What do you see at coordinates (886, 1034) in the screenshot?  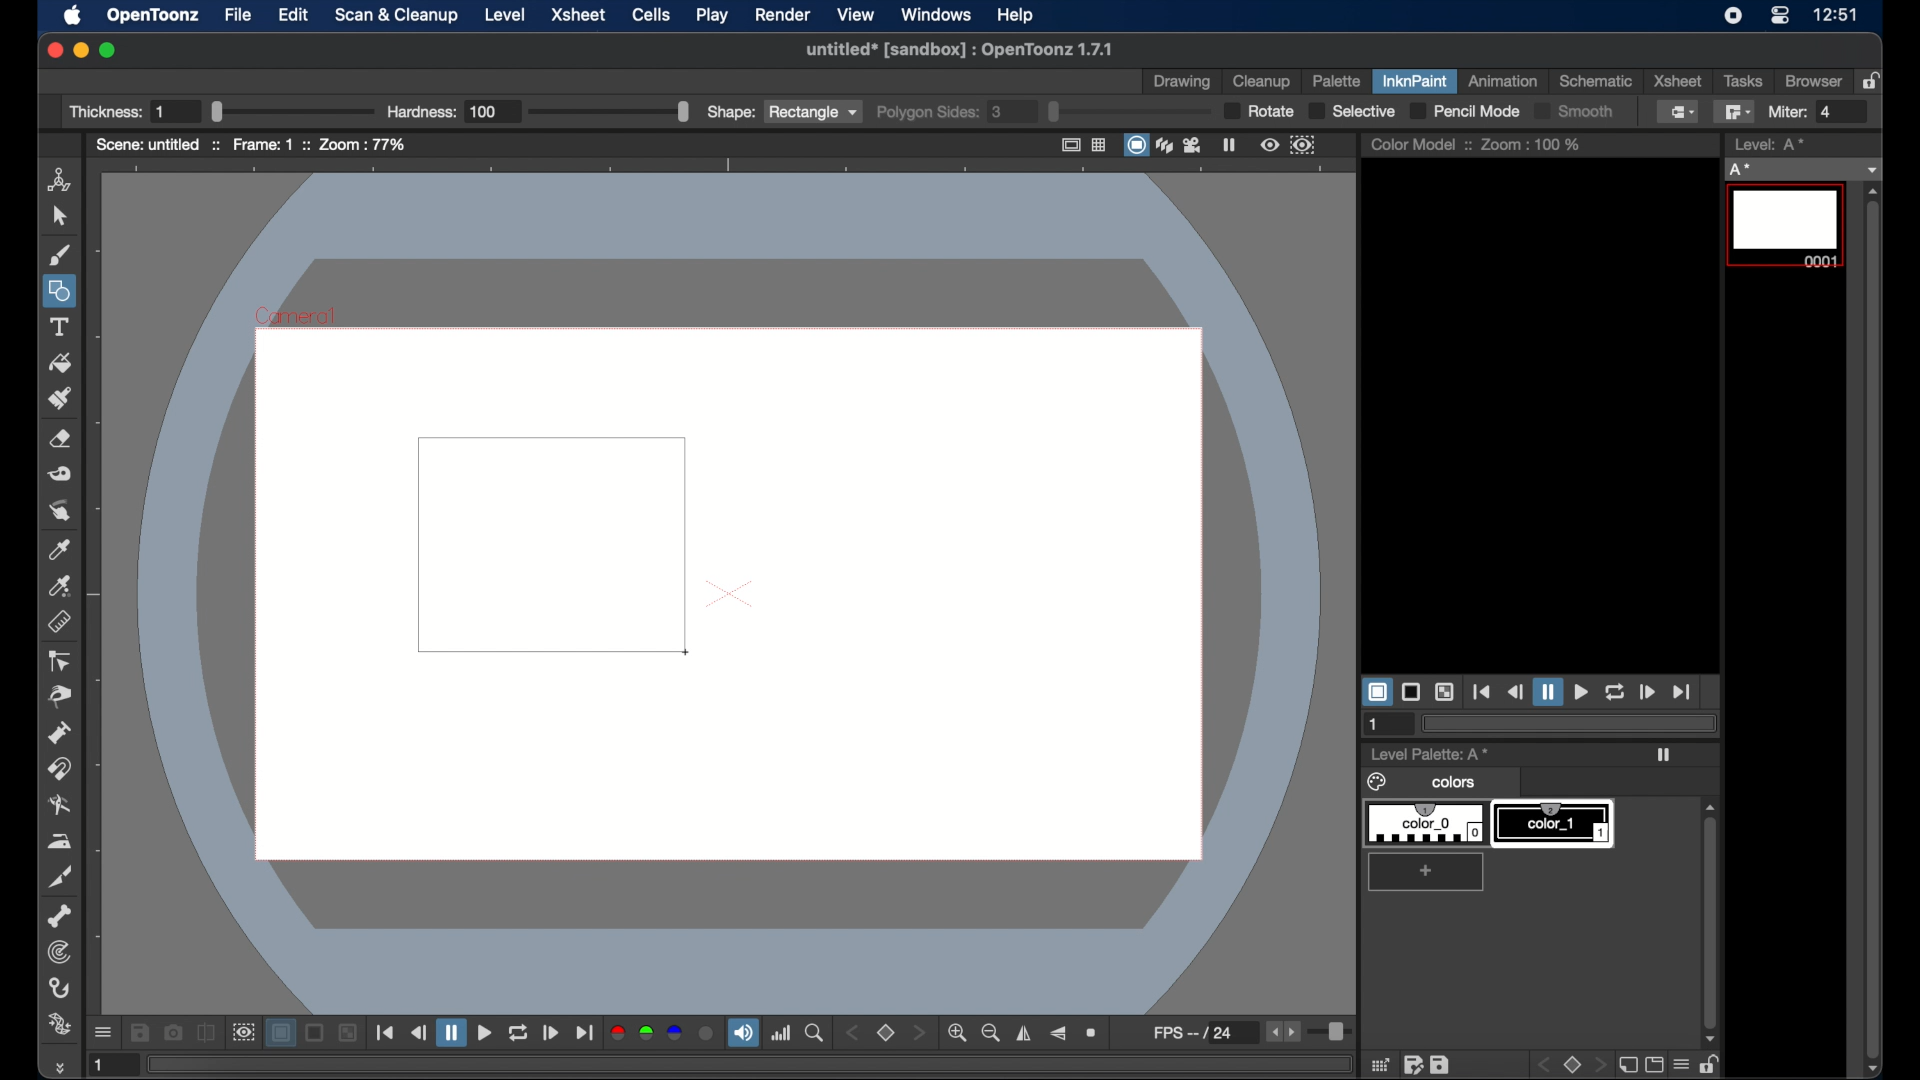 I see `set view` at bounding box center [886, 1034].